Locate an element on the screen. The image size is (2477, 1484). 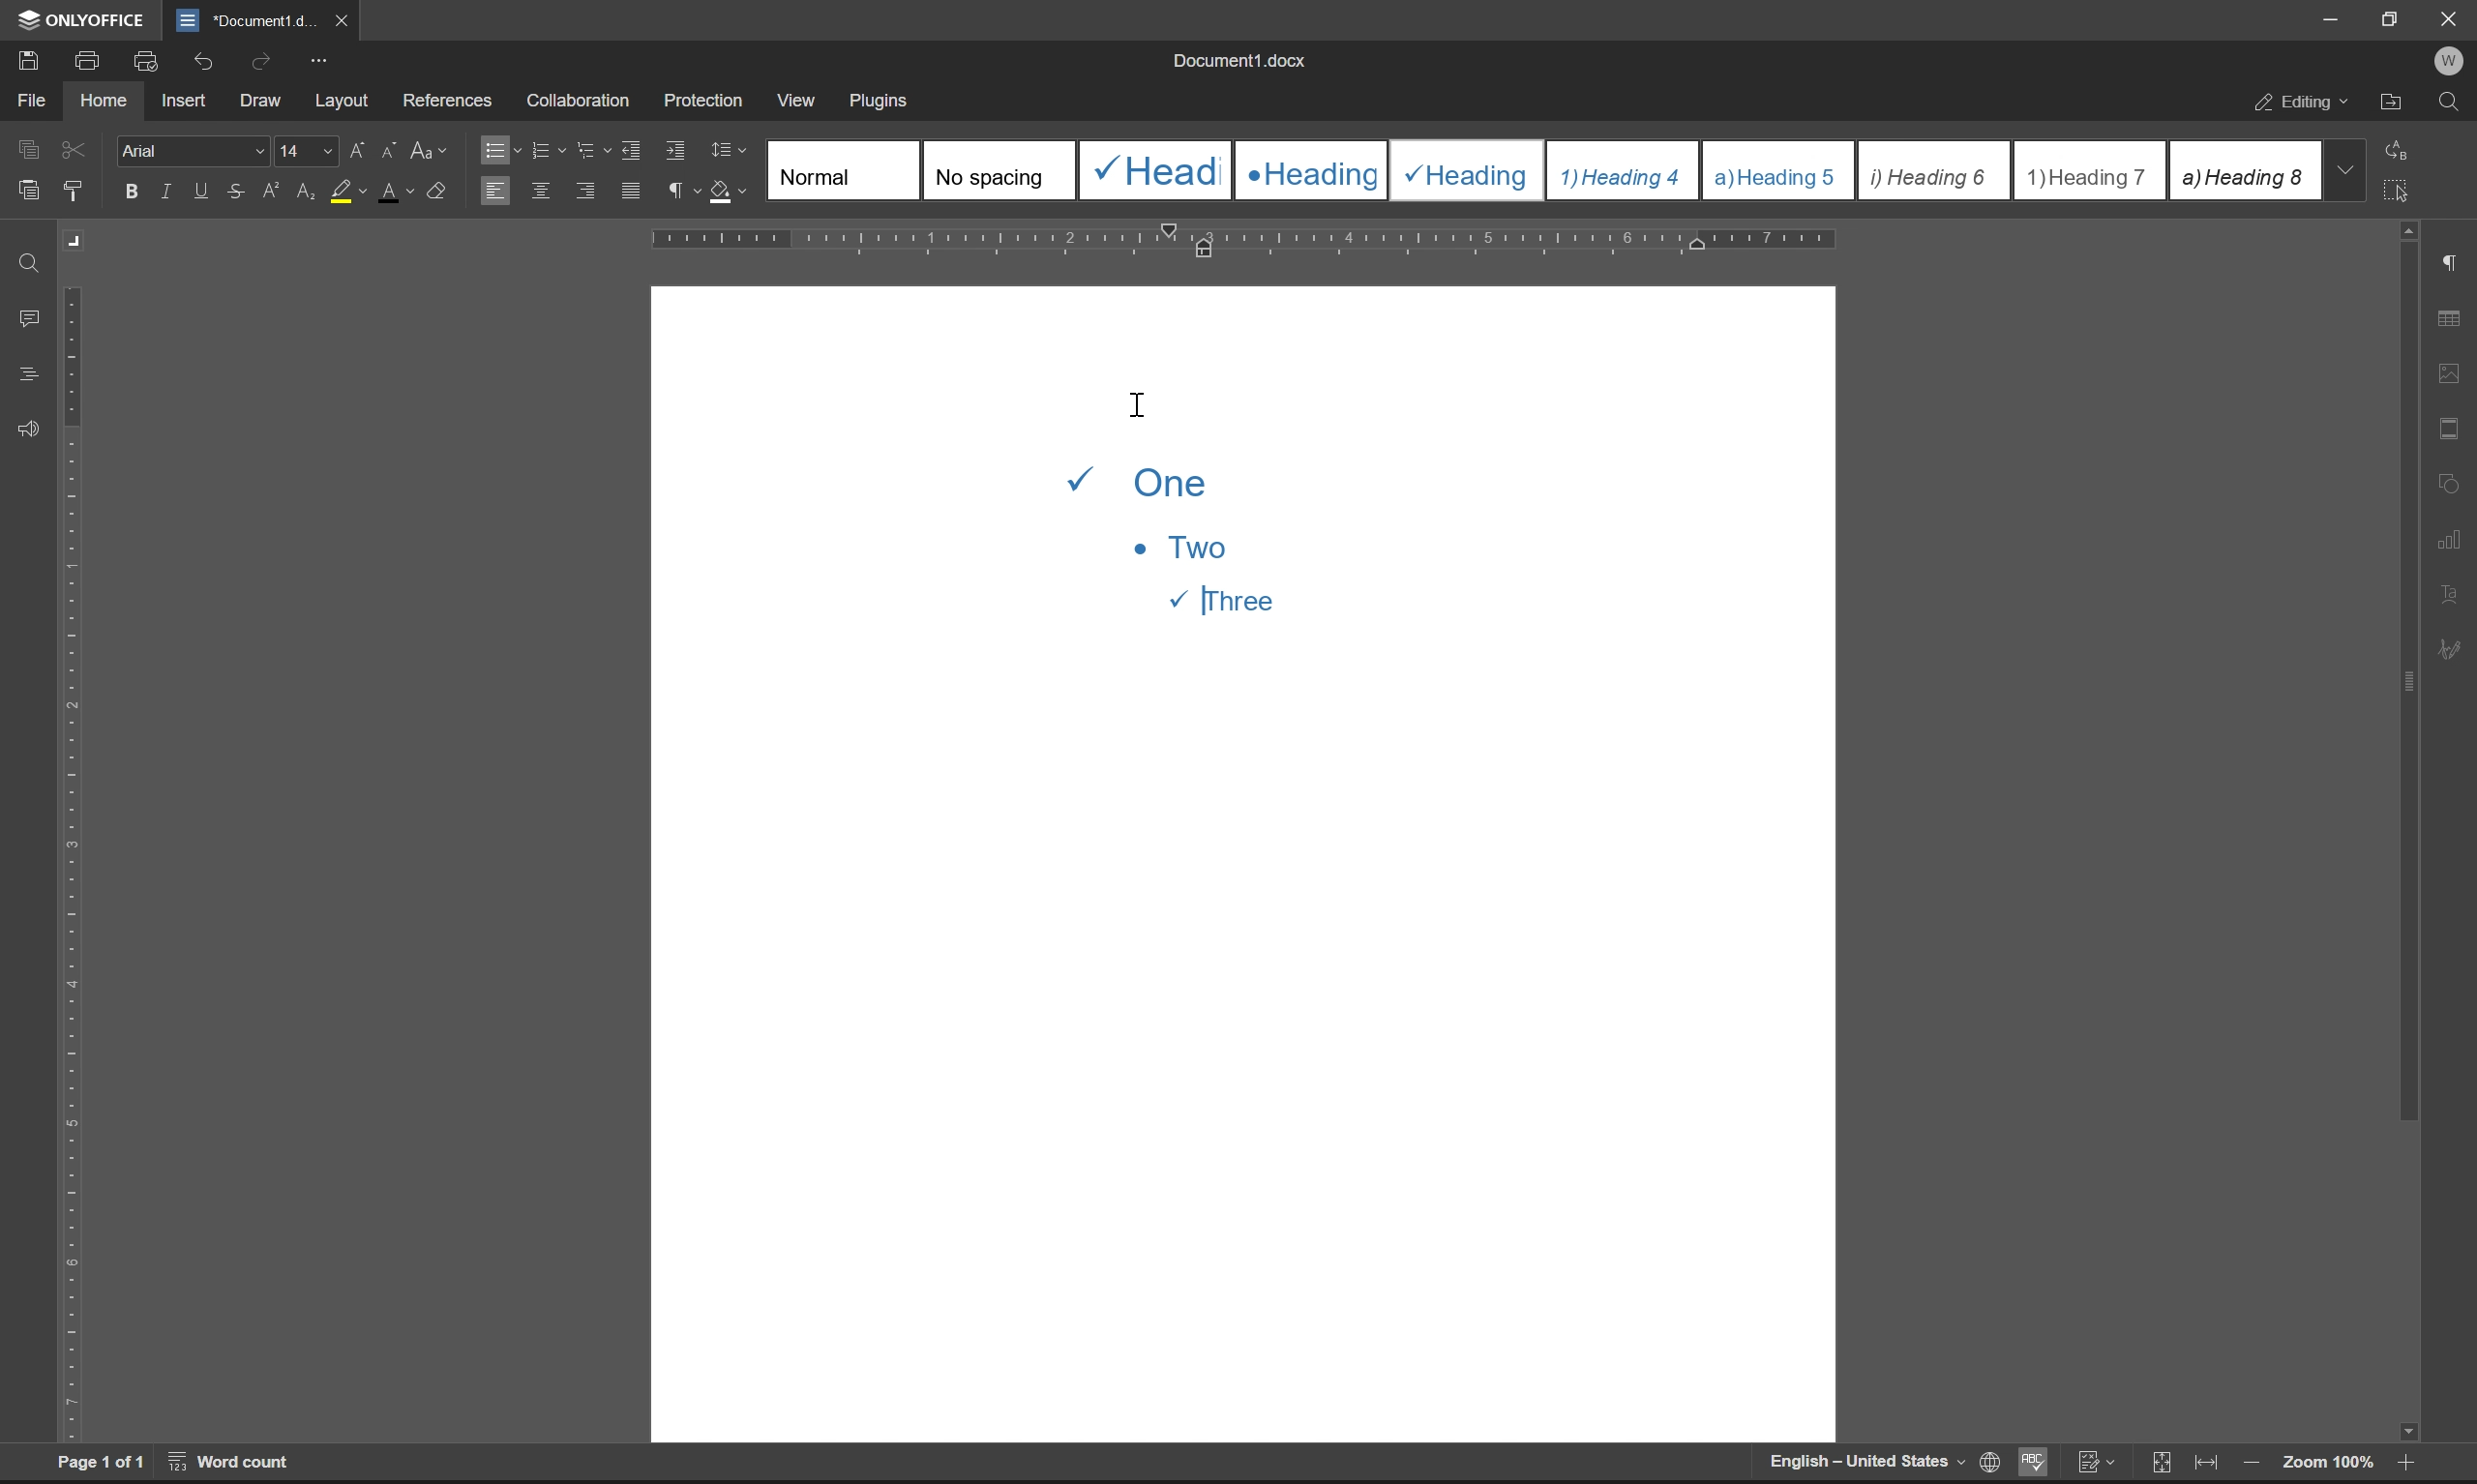
subscript is located at coordinates (308, 188).